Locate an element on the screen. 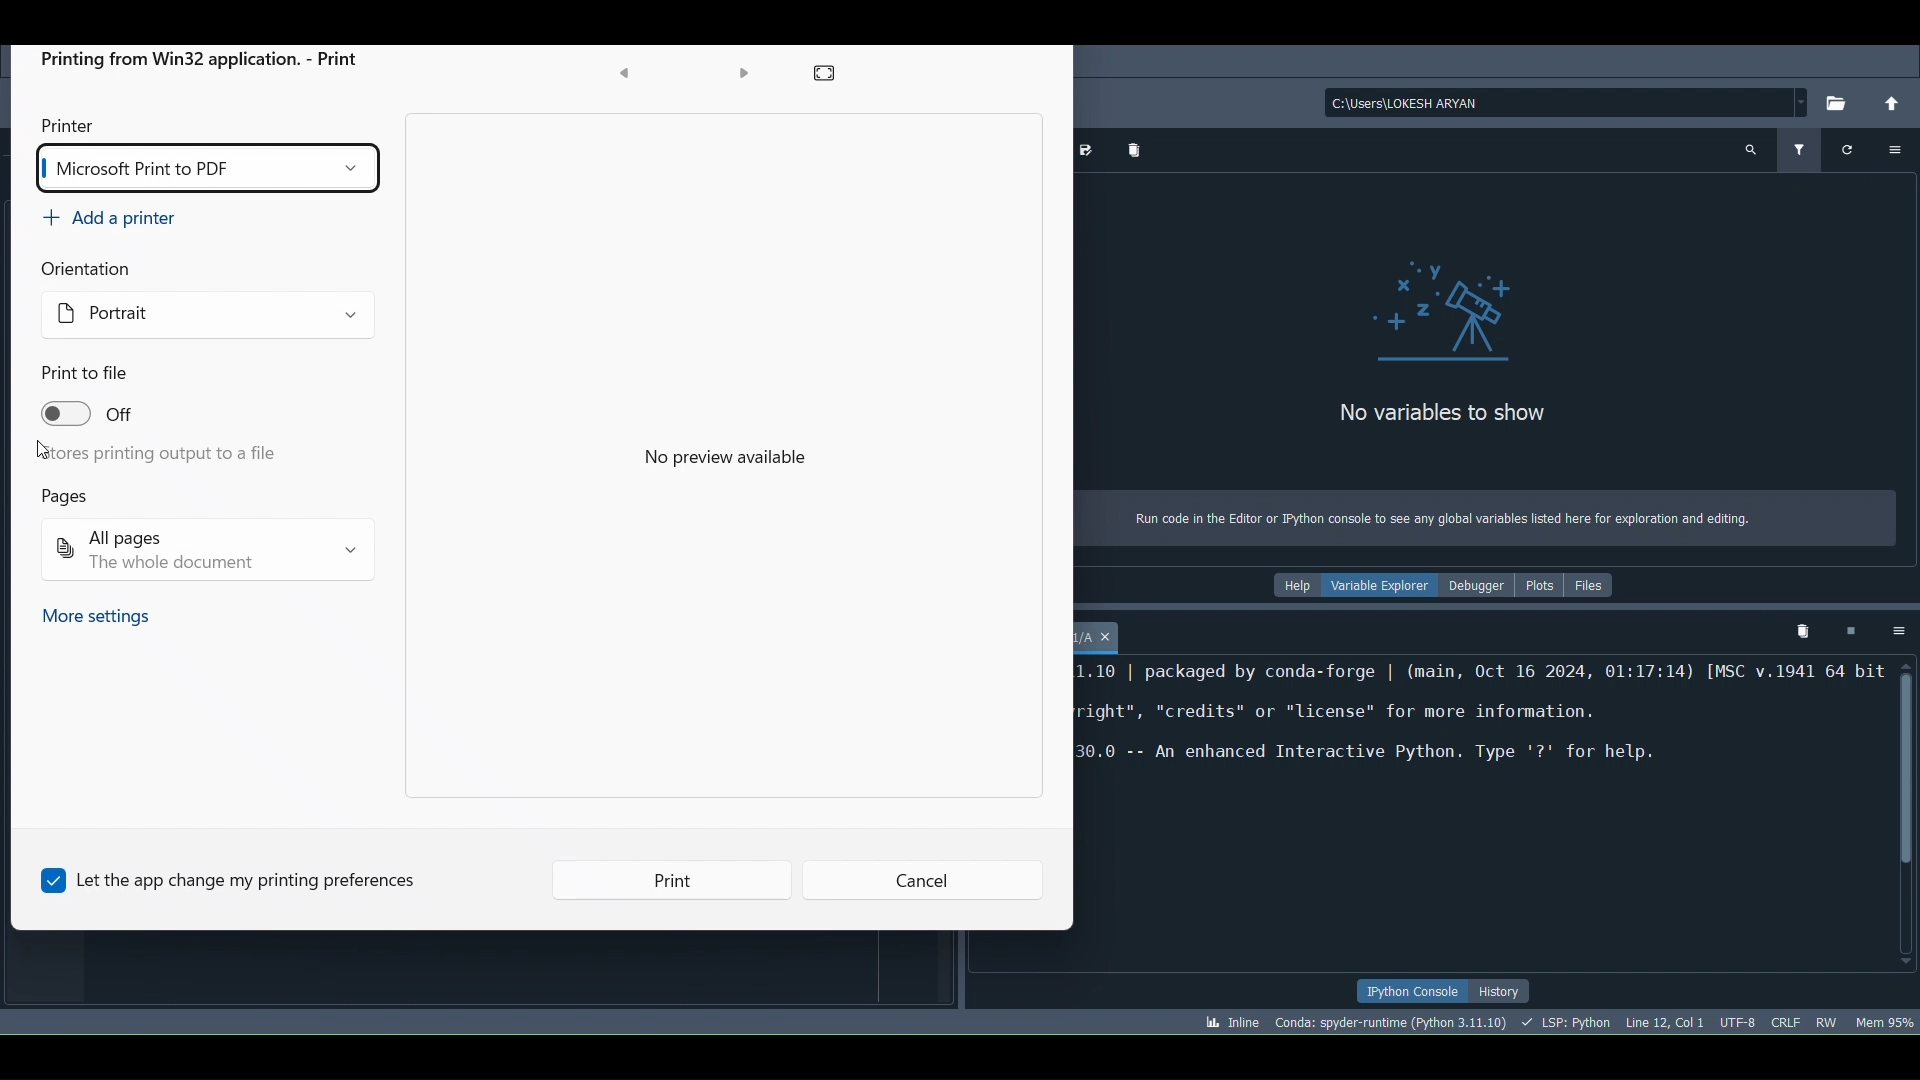 The image size is (1920, 1080). Remove all variables from namespace is located at coordinates (1798, 630).